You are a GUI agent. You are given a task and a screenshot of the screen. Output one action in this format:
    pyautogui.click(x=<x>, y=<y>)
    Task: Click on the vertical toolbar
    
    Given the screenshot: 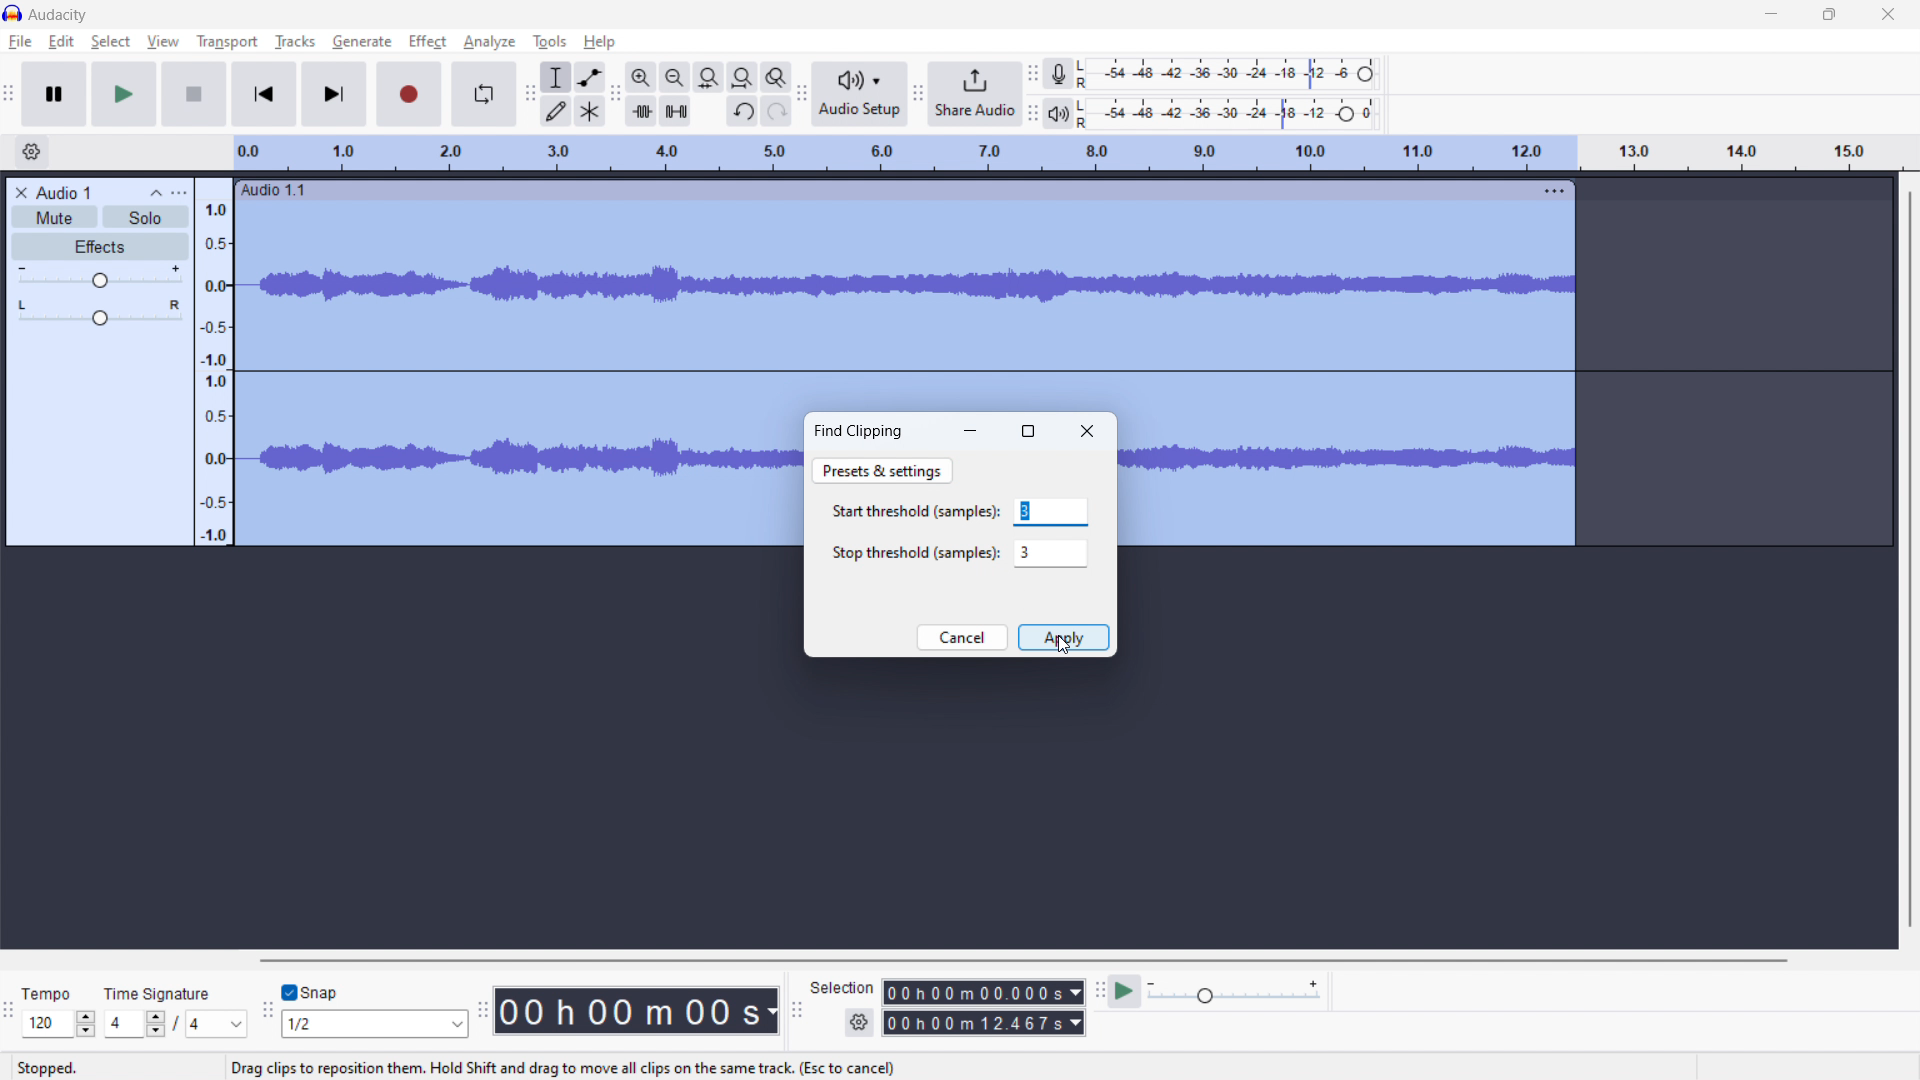 What is the action you would take?
    pyautogui.click(x=1908, y=560)
    